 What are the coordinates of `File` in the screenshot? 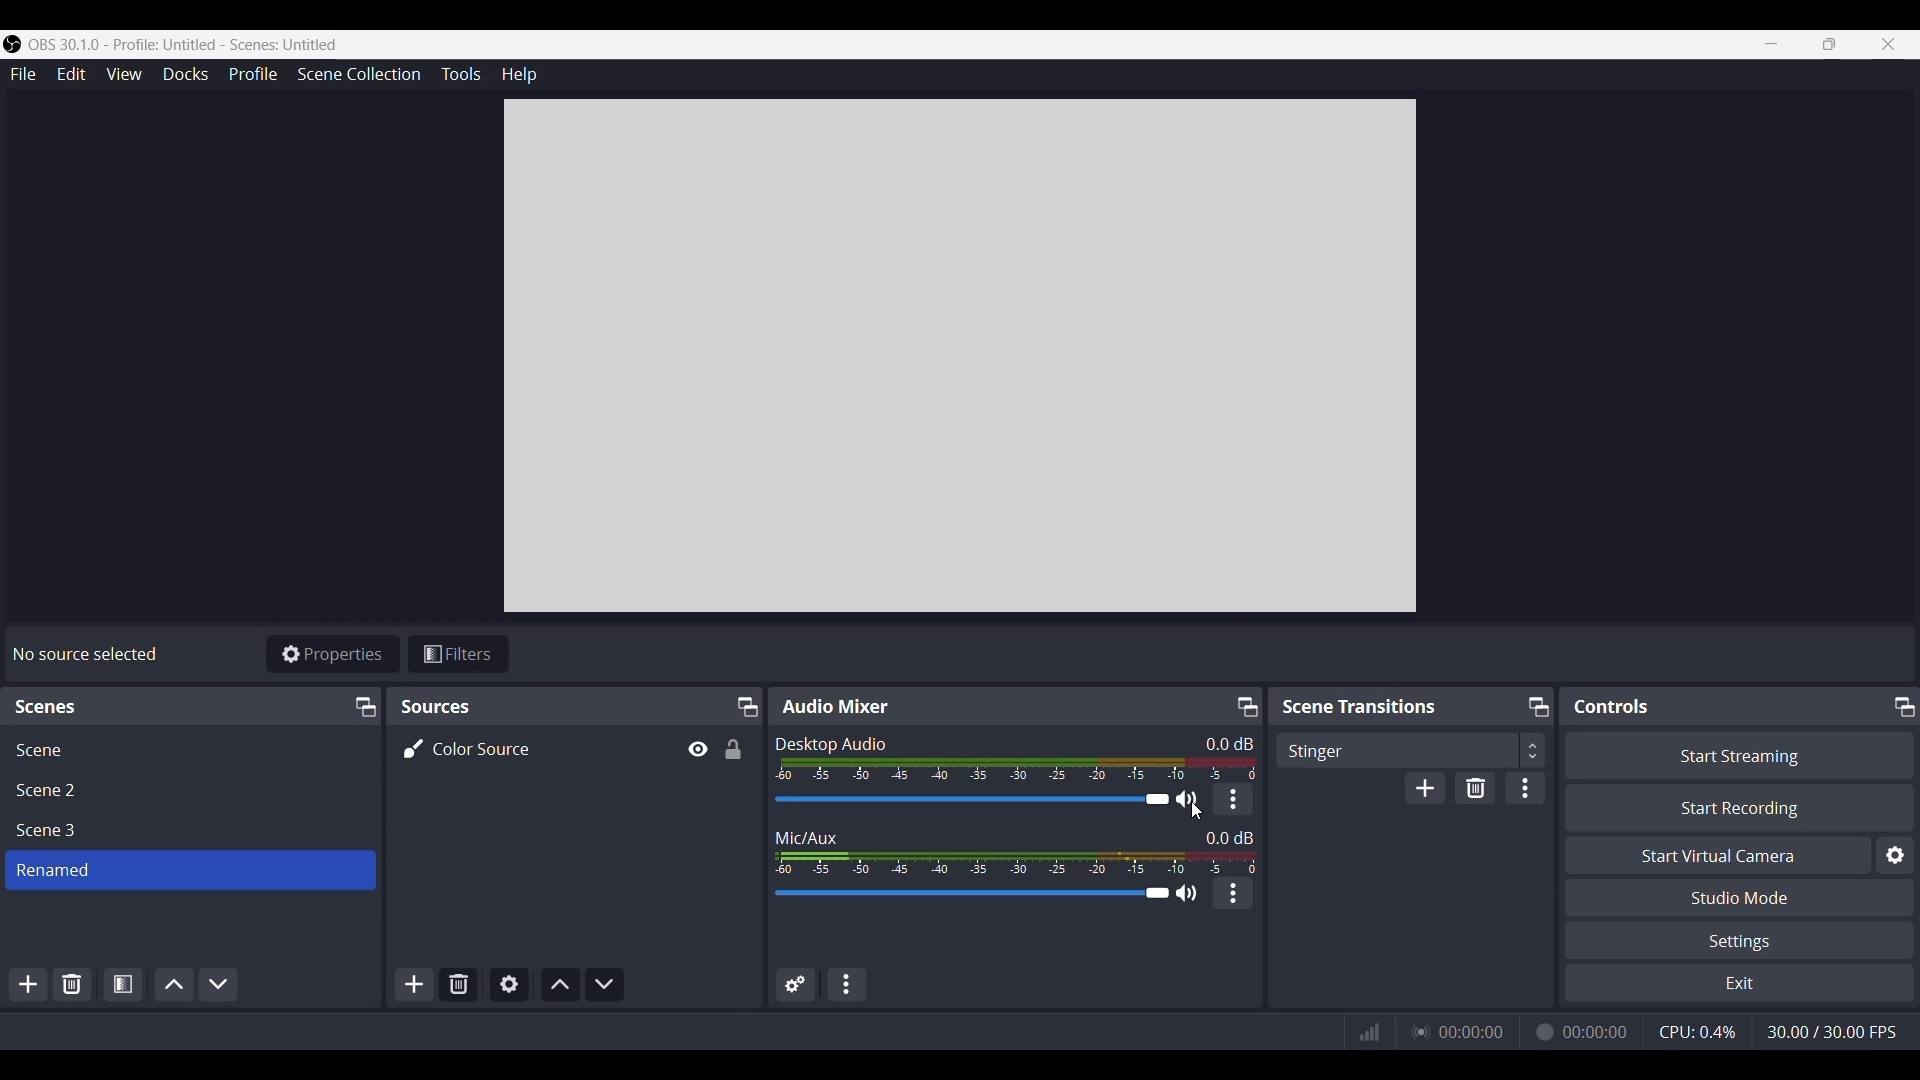 It's located at (23, 75).